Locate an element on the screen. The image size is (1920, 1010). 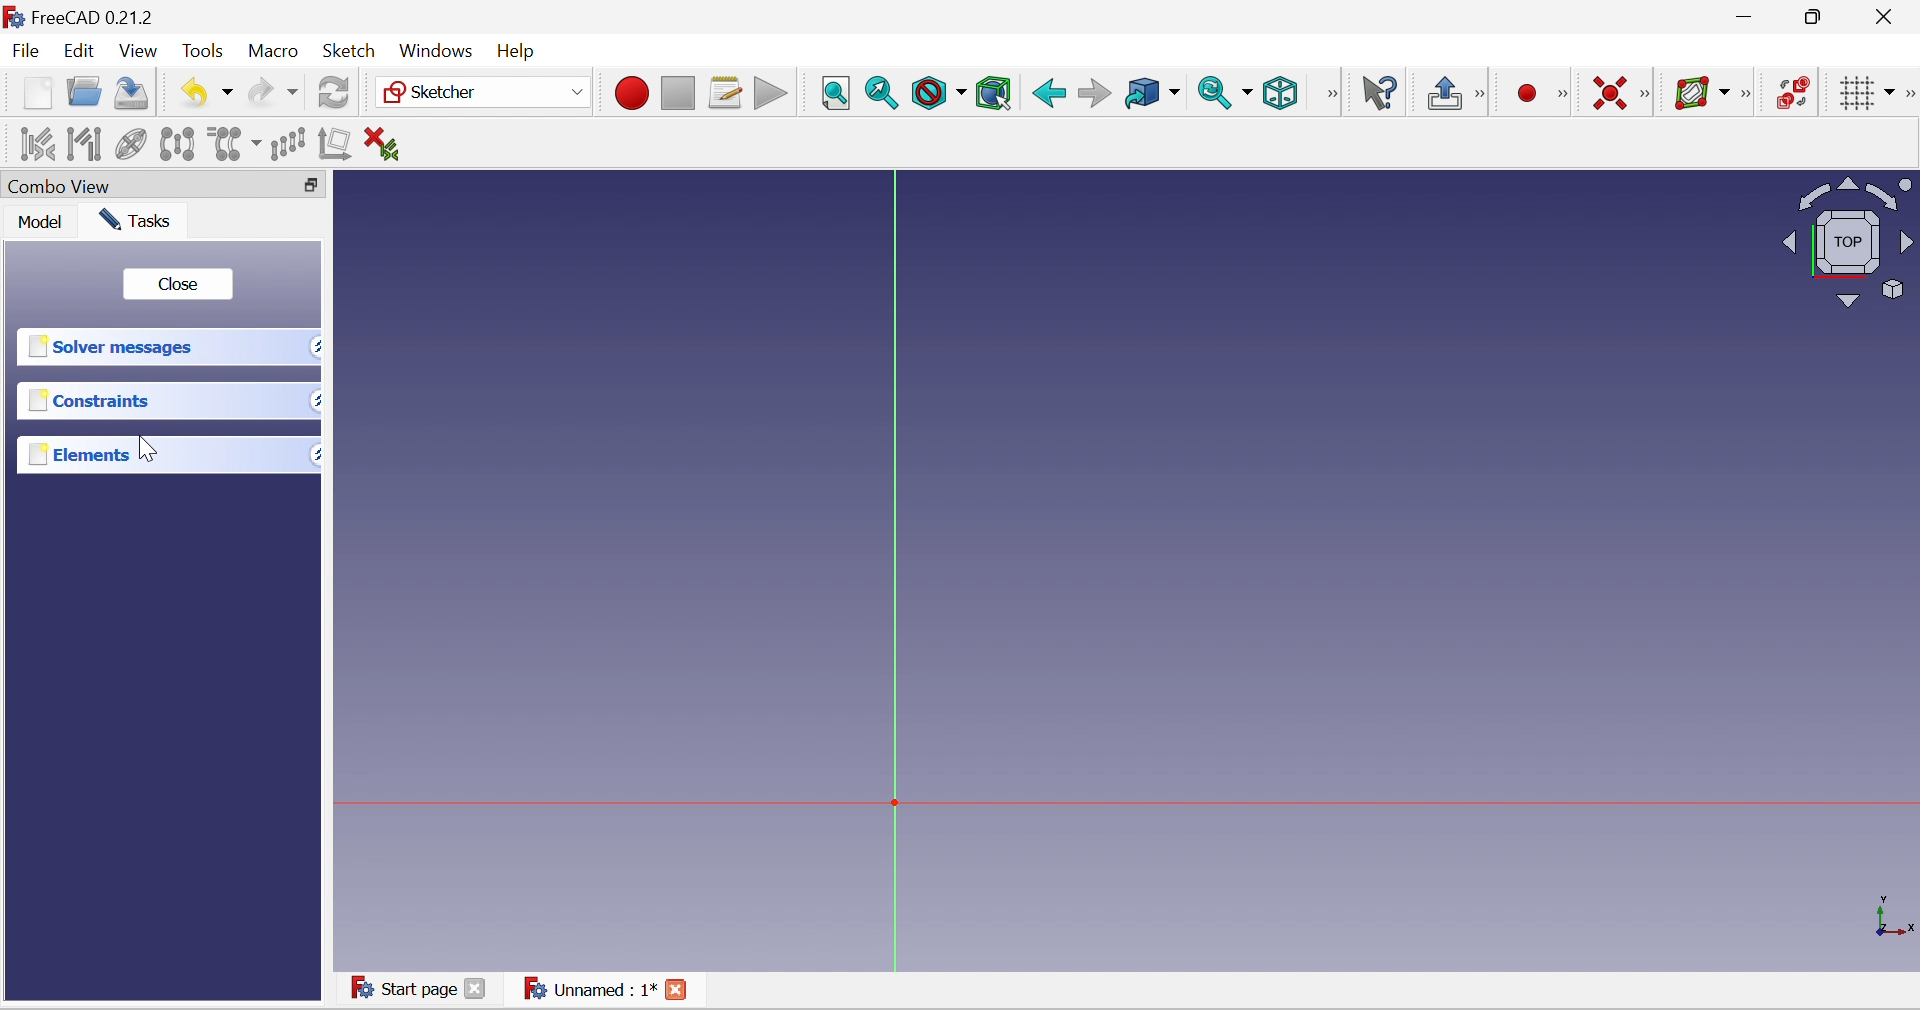
Macros is located at coordinates (726, 93).